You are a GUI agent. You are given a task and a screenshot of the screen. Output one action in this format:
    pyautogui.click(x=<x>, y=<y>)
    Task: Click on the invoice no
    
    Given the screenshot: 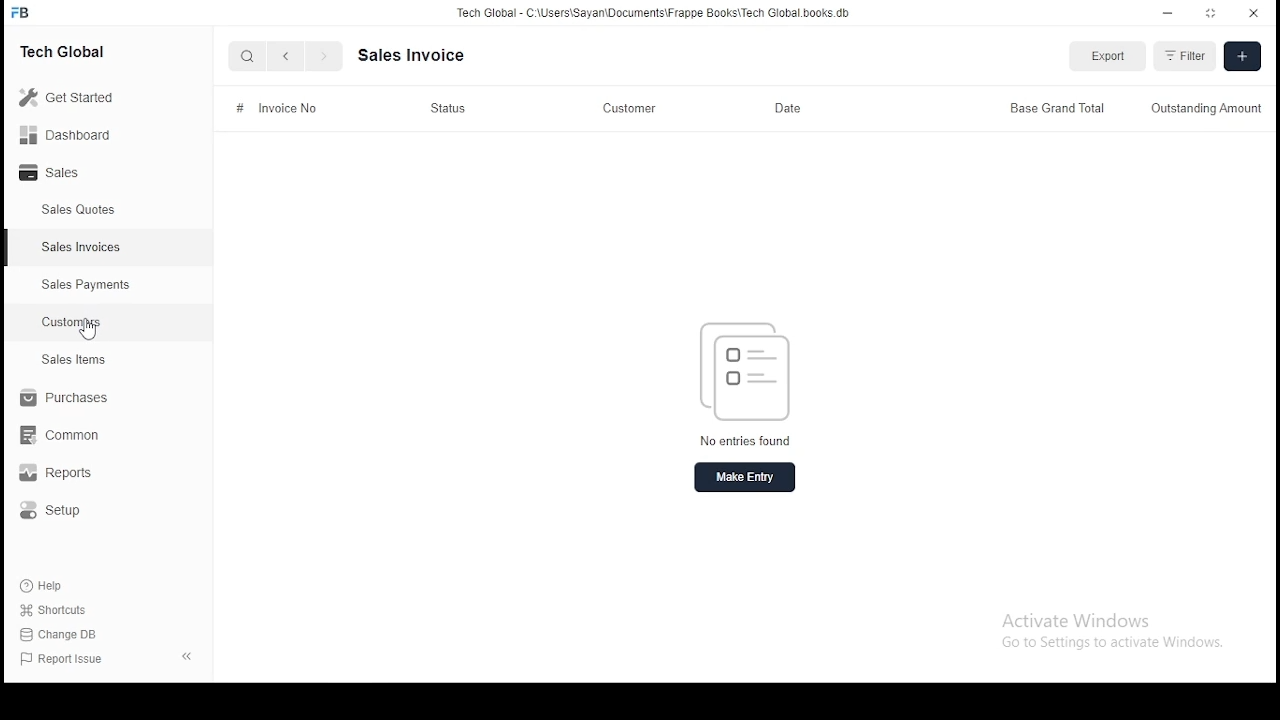 What is the action you would take?
    pyautogui.click(x=286, y=108)
    